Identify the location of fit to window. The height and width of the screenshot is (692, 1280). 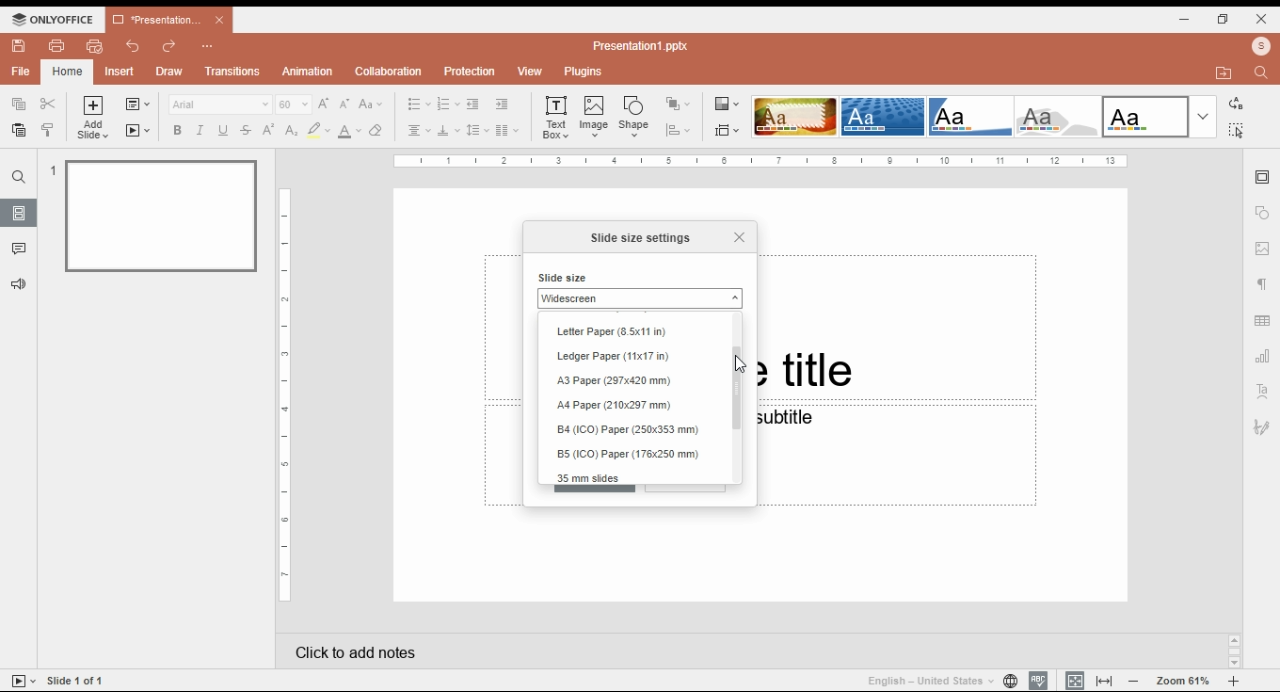
(1106, 680).